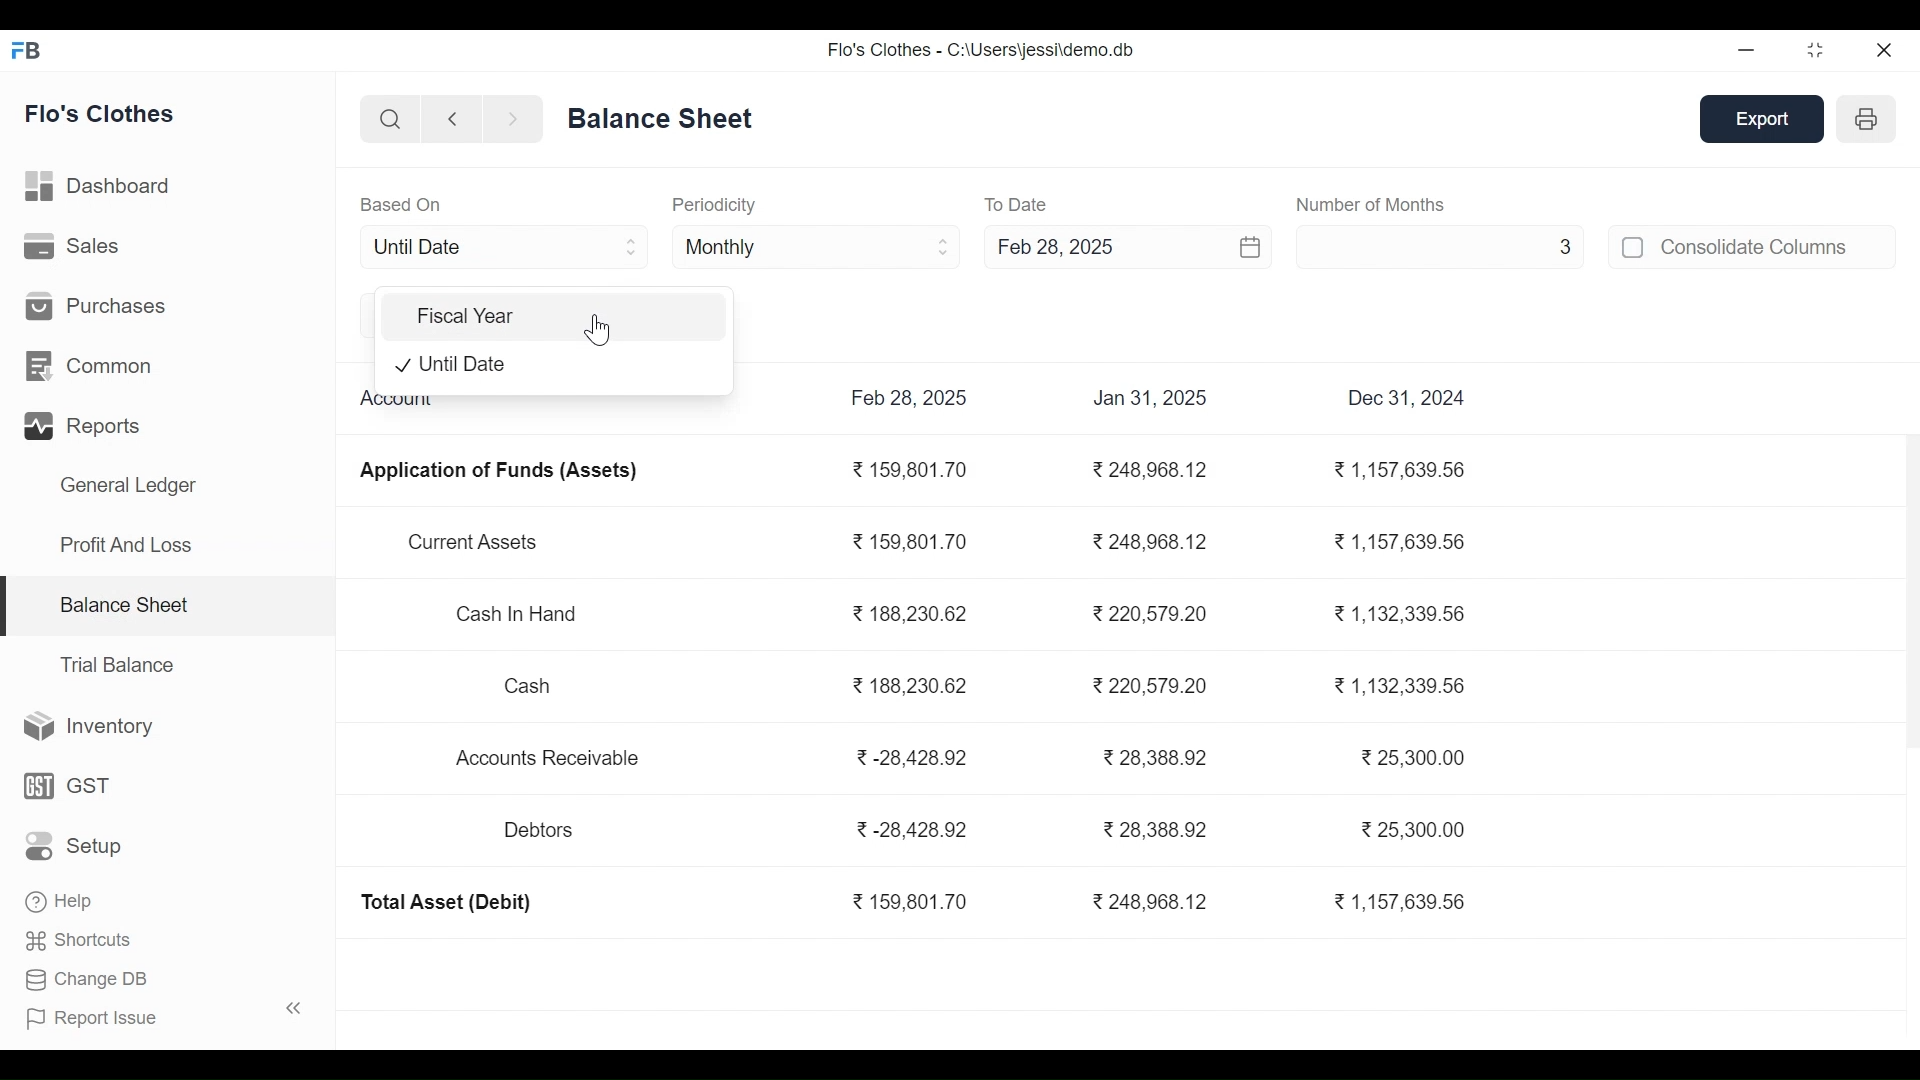 Image resolution: width=1920 pixels, height=1080 pixels. Describe the element at coordinates (75, 246) in the screenshot. I see `sales` at that location.